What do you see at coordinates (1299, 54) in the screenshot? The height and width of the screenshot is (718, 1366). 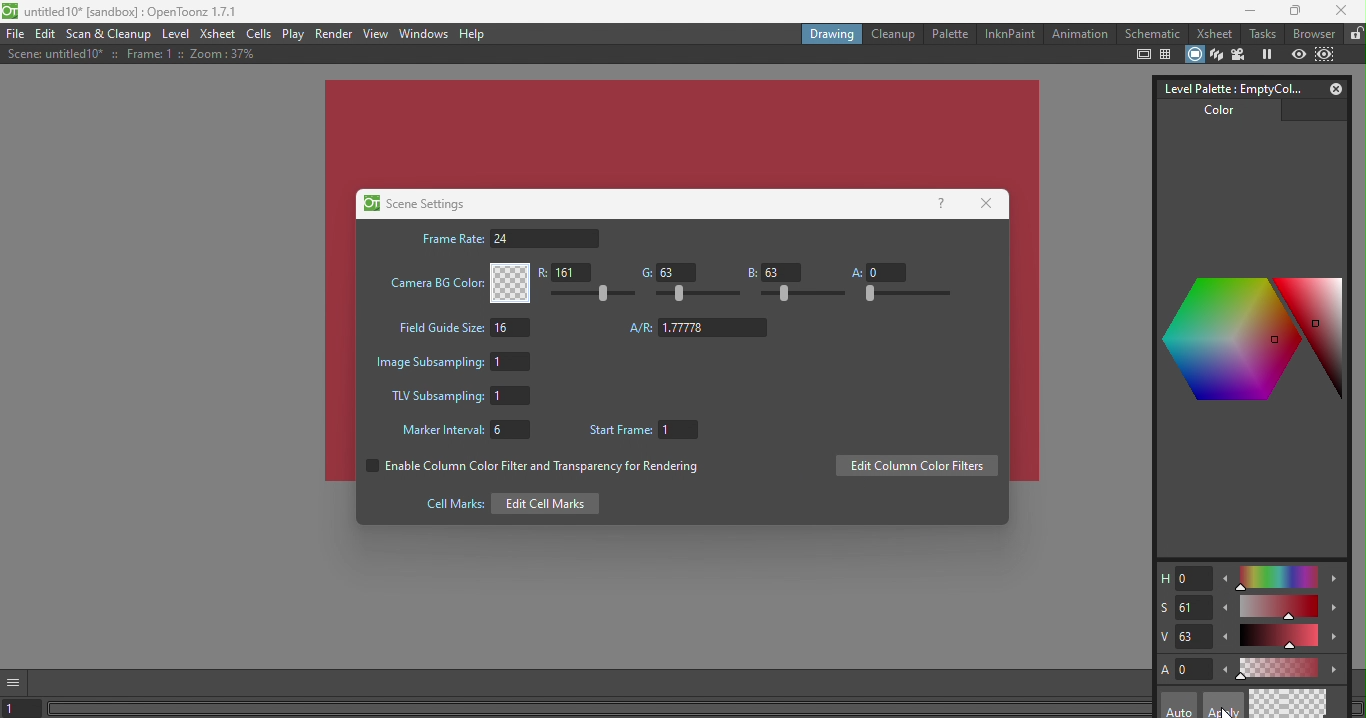 I see `Preview` at bounding box center [1299, 54].